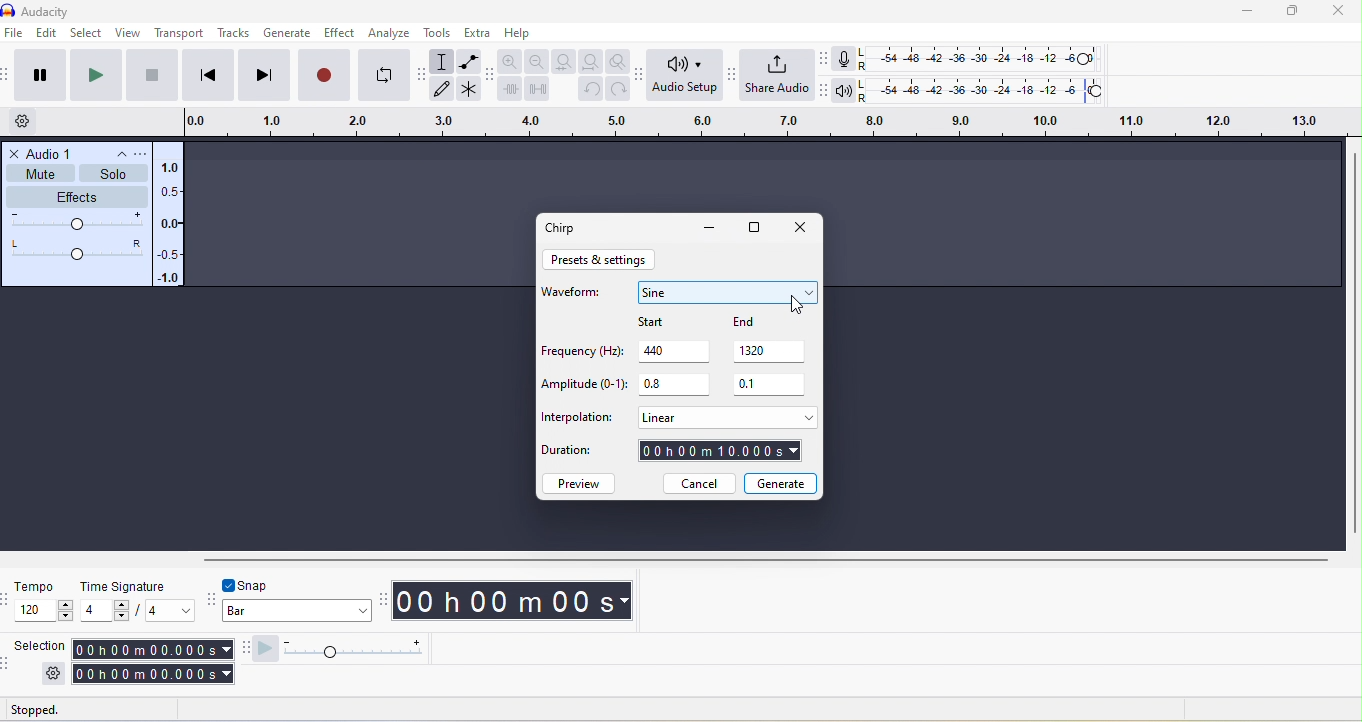 Image resolution: width=1362 pixels, height=722 pixels. What do you see at coordinates (342, 32) in the screenshot?
I see `effect` at bounding box center [342, 32].